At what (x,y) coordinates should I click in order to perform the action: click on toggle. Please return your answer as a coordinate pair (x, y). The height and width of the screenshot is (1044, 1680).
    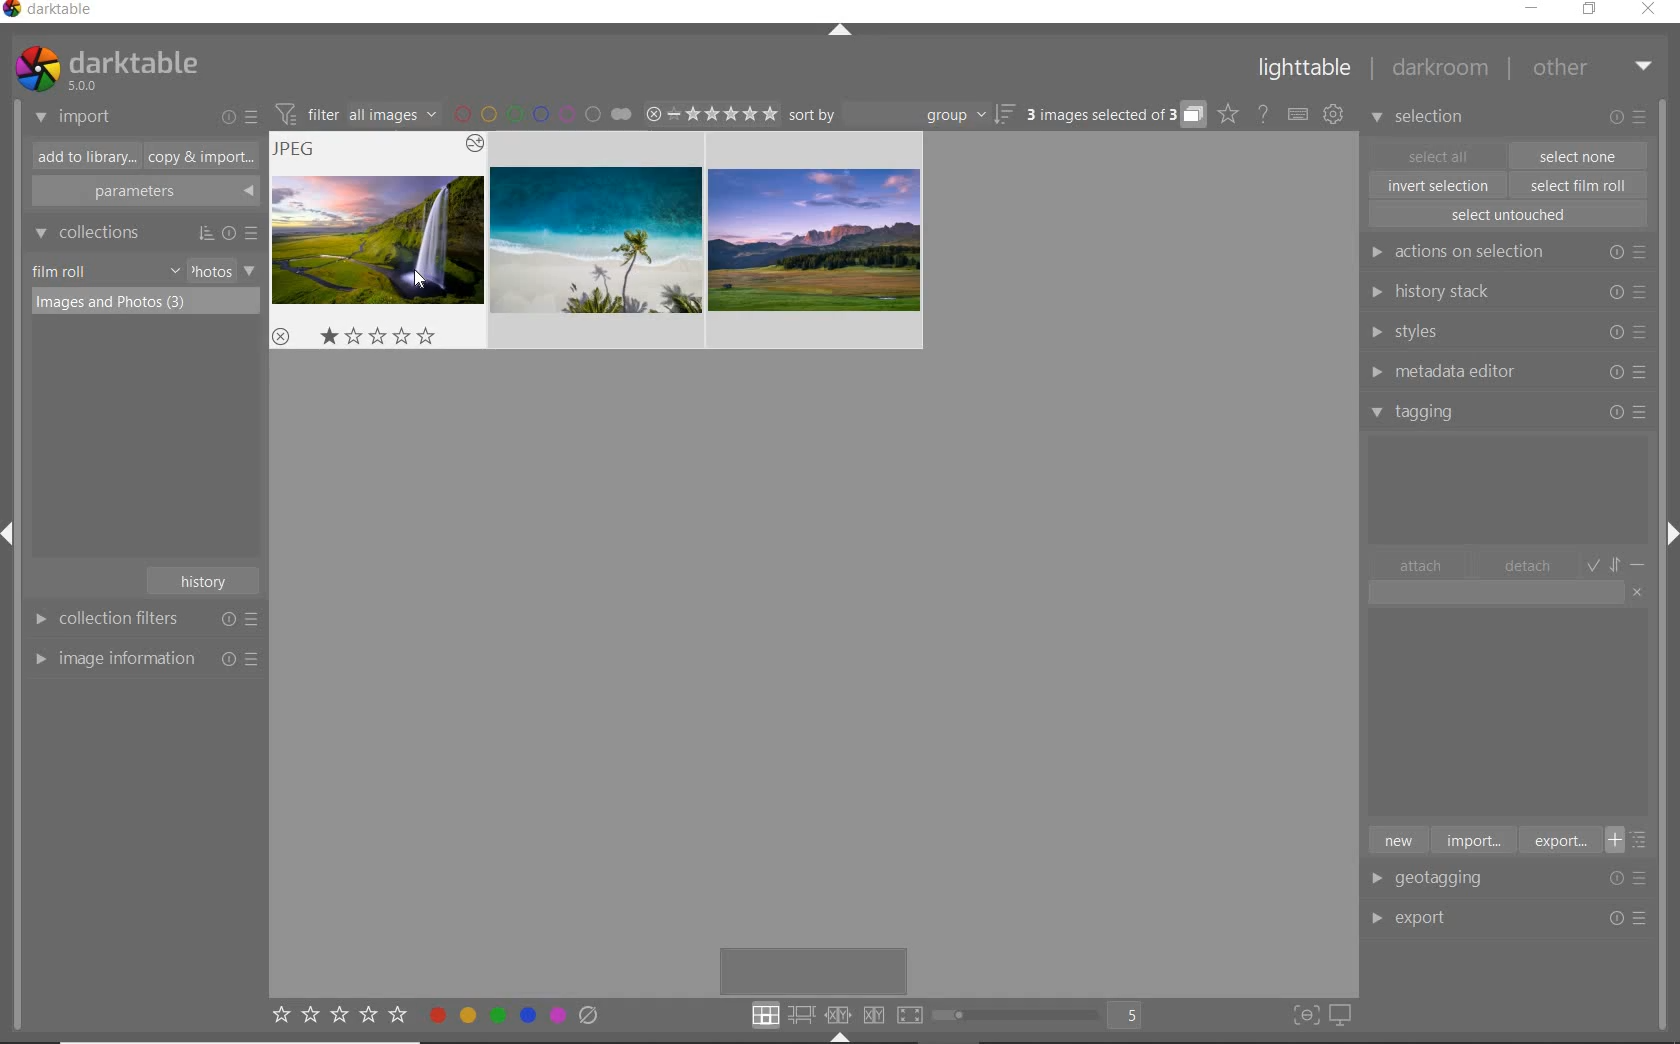
    Looking at the image, I should click on (1618, 563).